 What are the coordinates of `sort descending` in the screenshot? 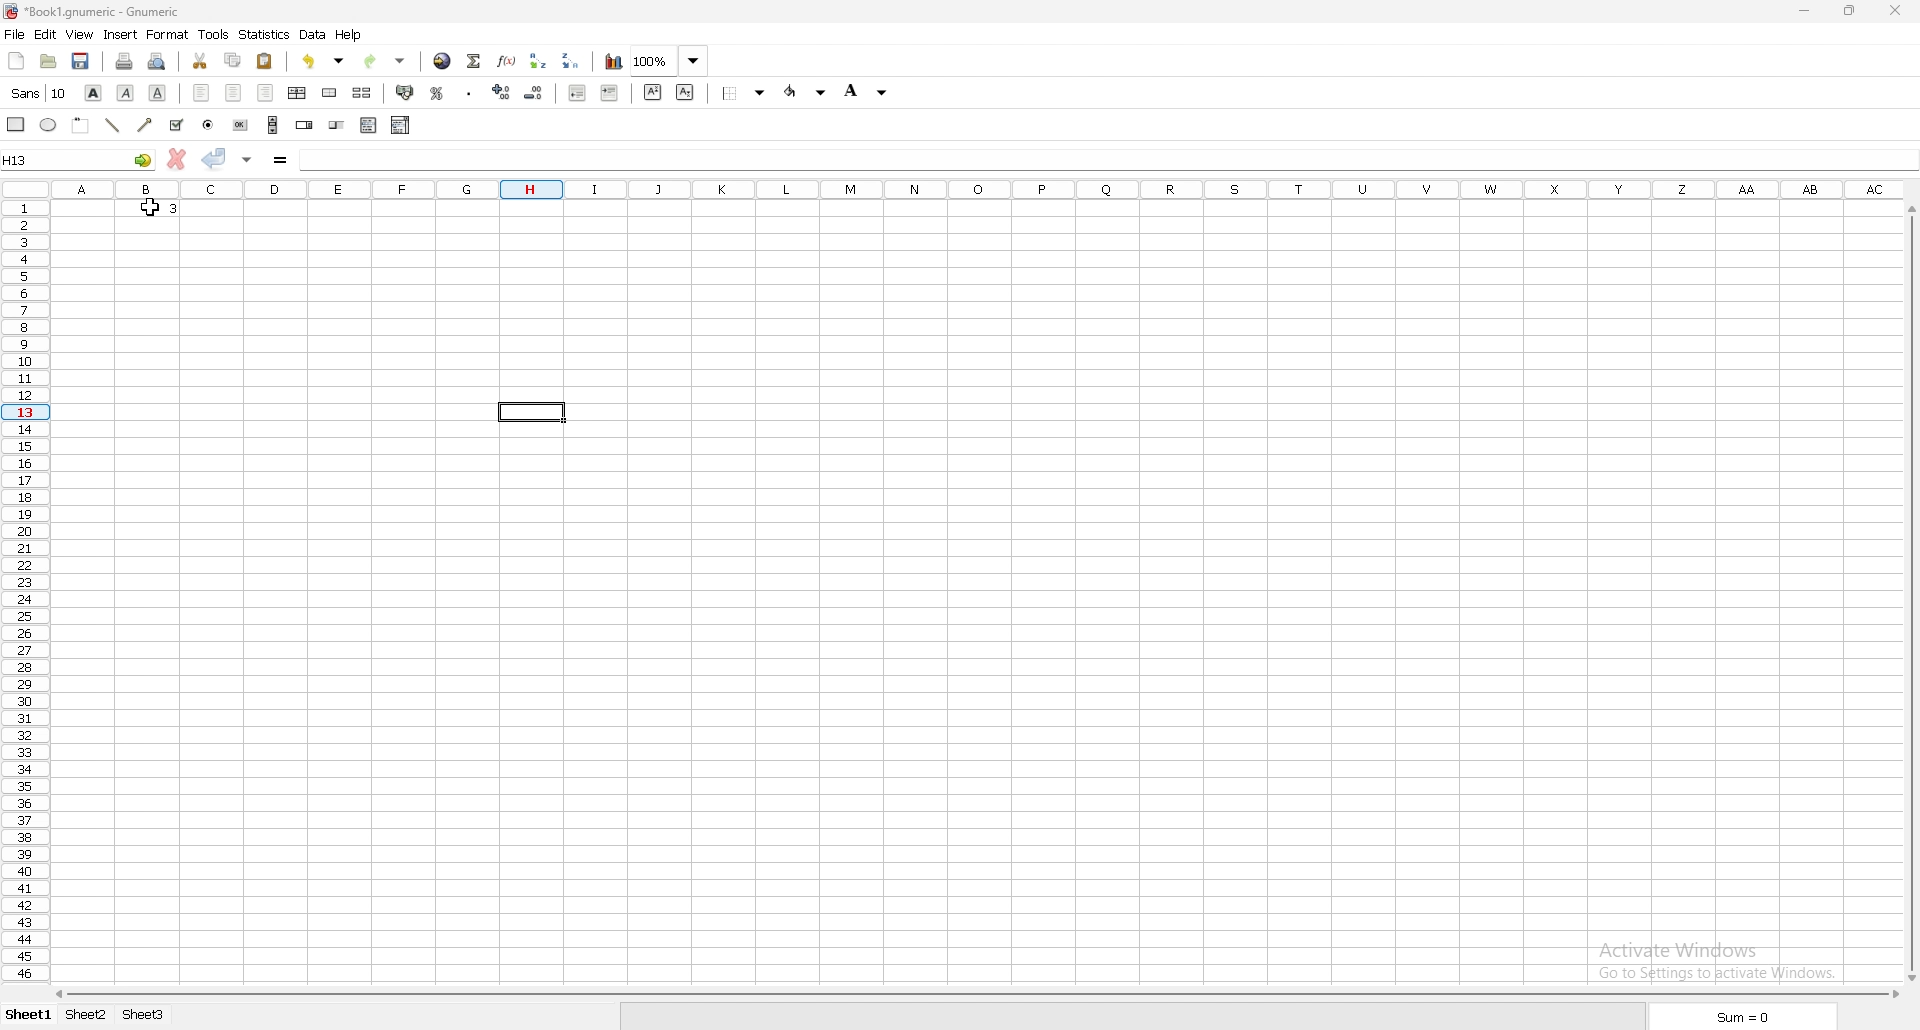 It's located at (571, 62).